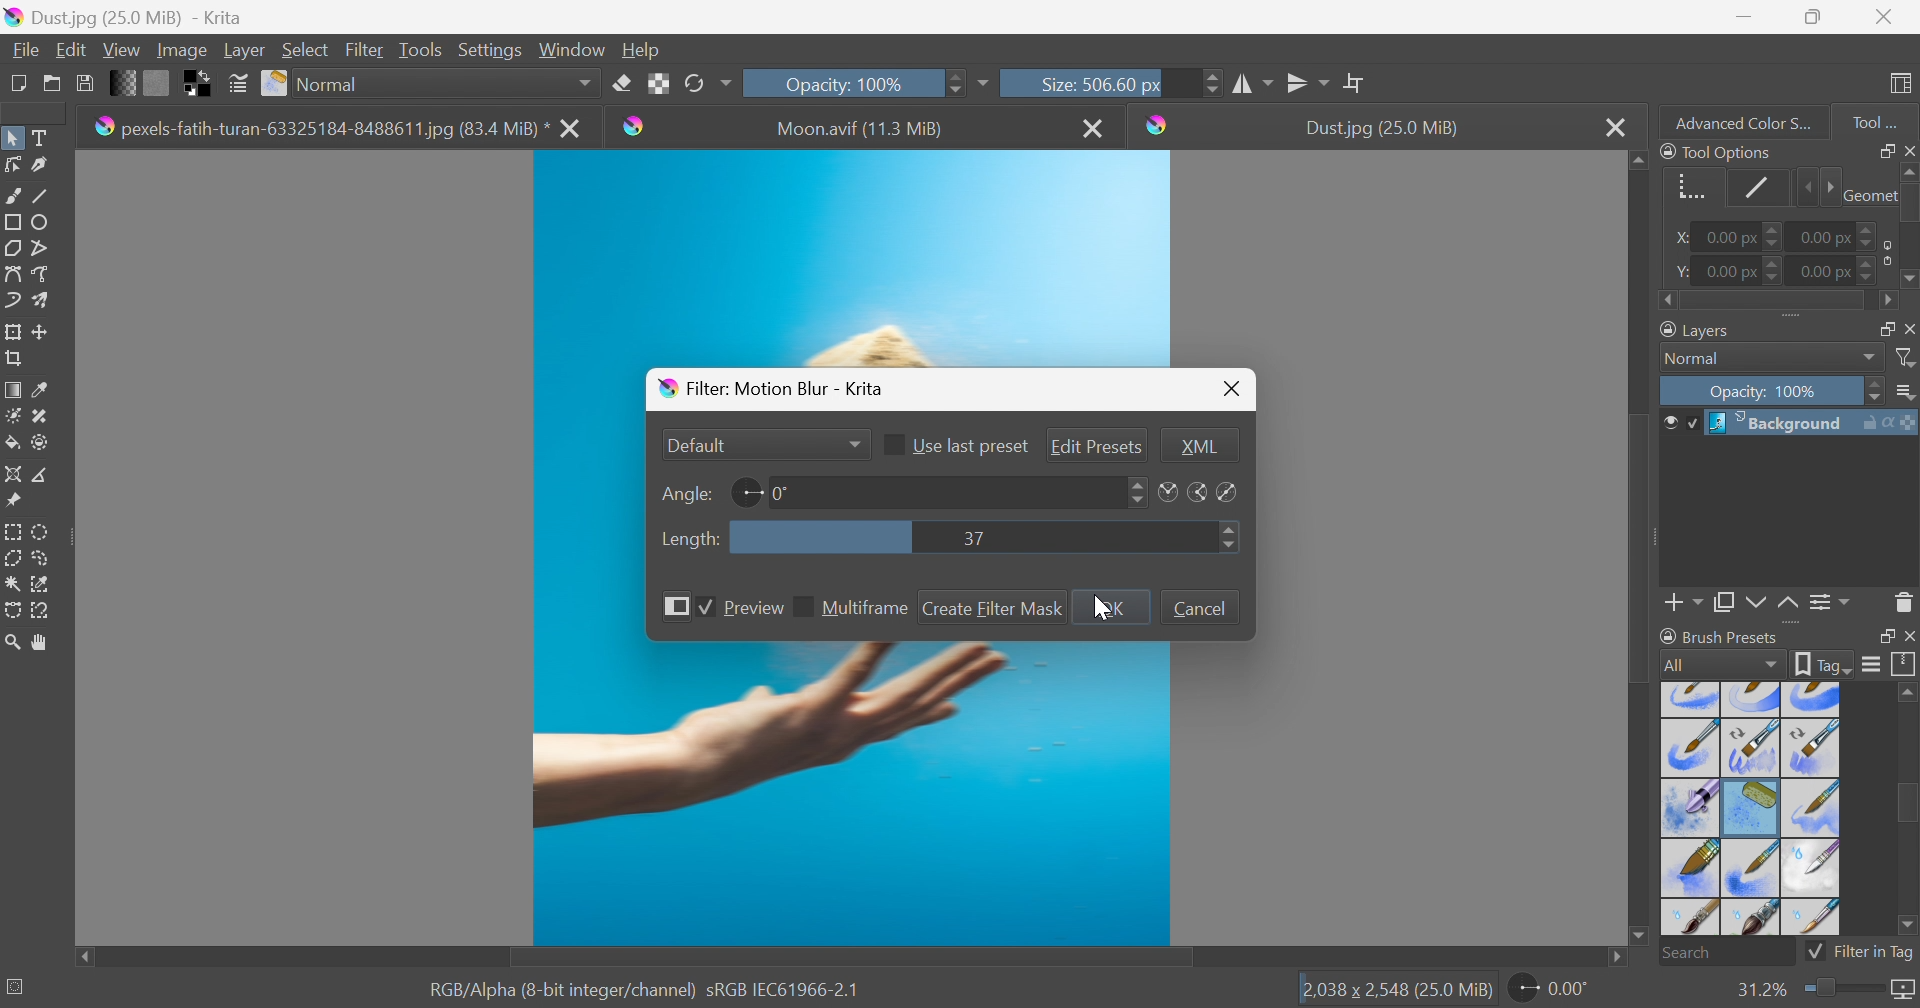 The image size is (1920, 1008). I want to click on Types of brush, so click(1747, 807).